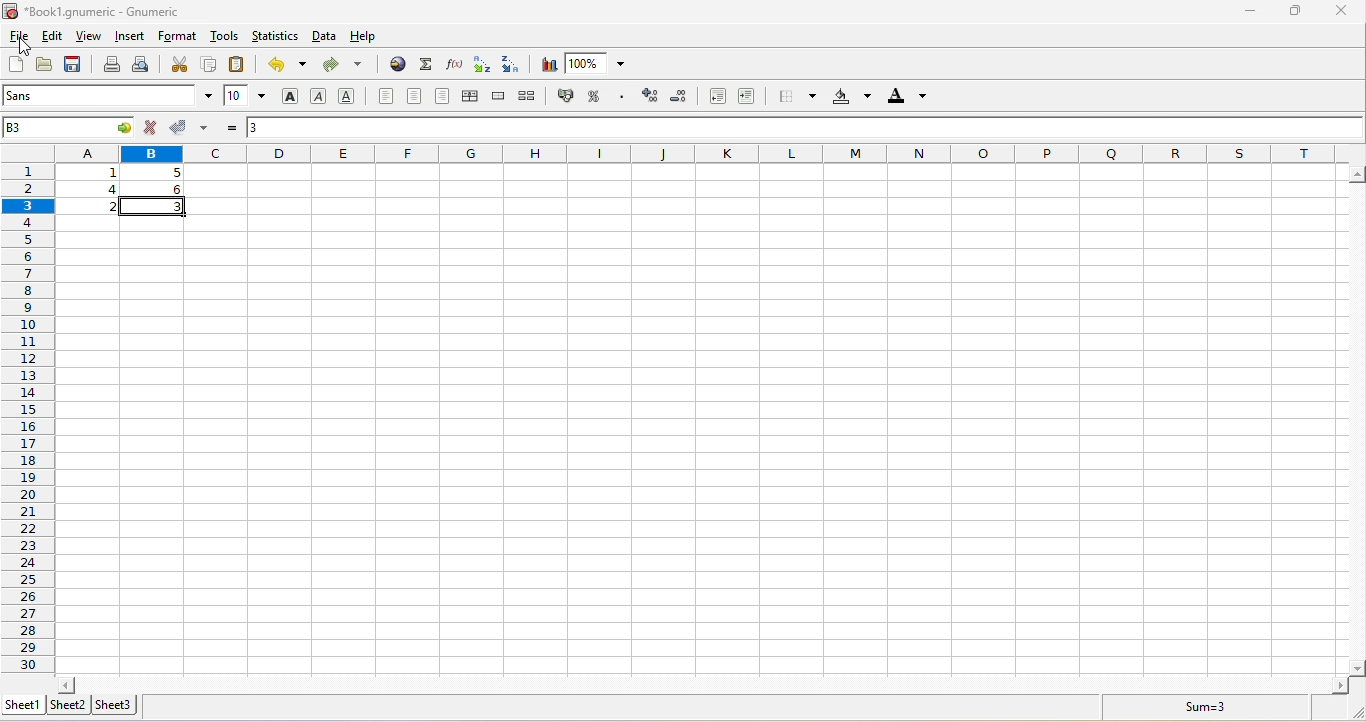 The width and height of the screenshot is (1366, 722). What do you see at coordinates (515, 65) in the screenshot?
I see `sort descending order based` at bounding box center [515, 65].